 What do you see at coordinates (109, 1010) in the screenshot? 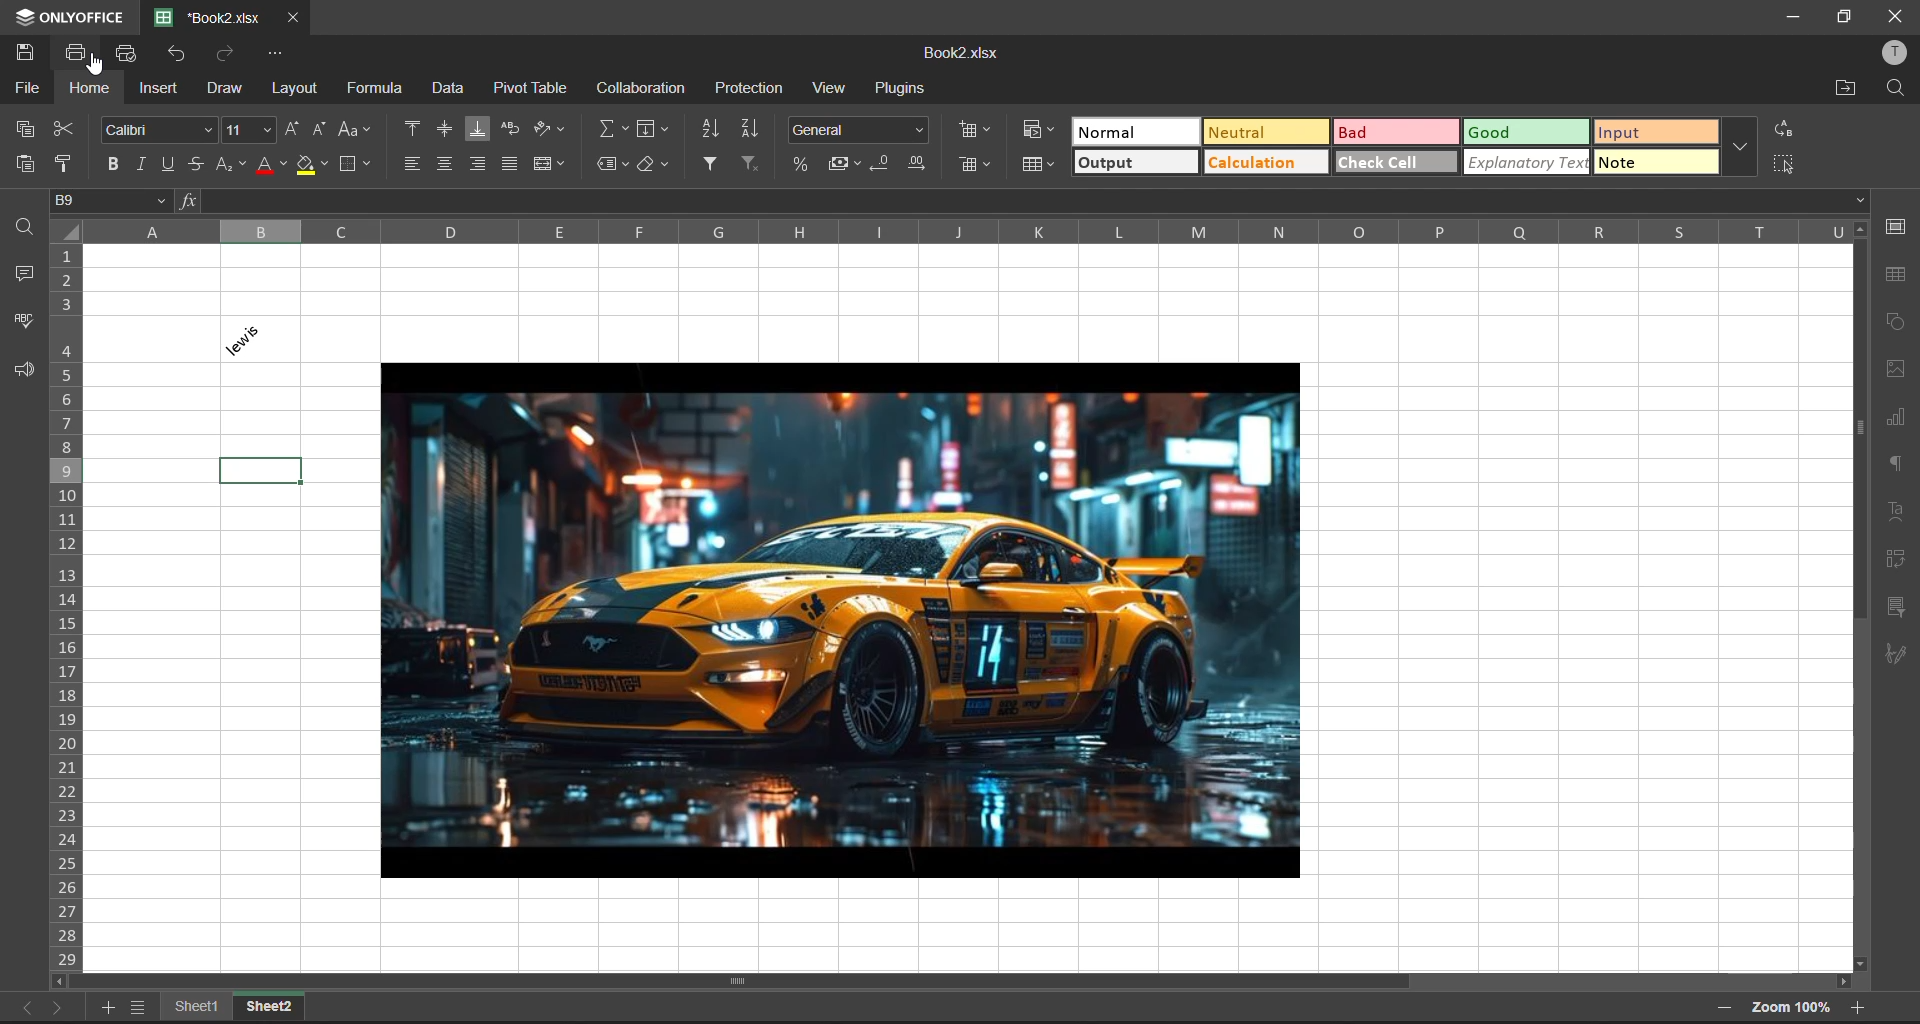
I see `add sheet` at bounding box center [109, 1010].